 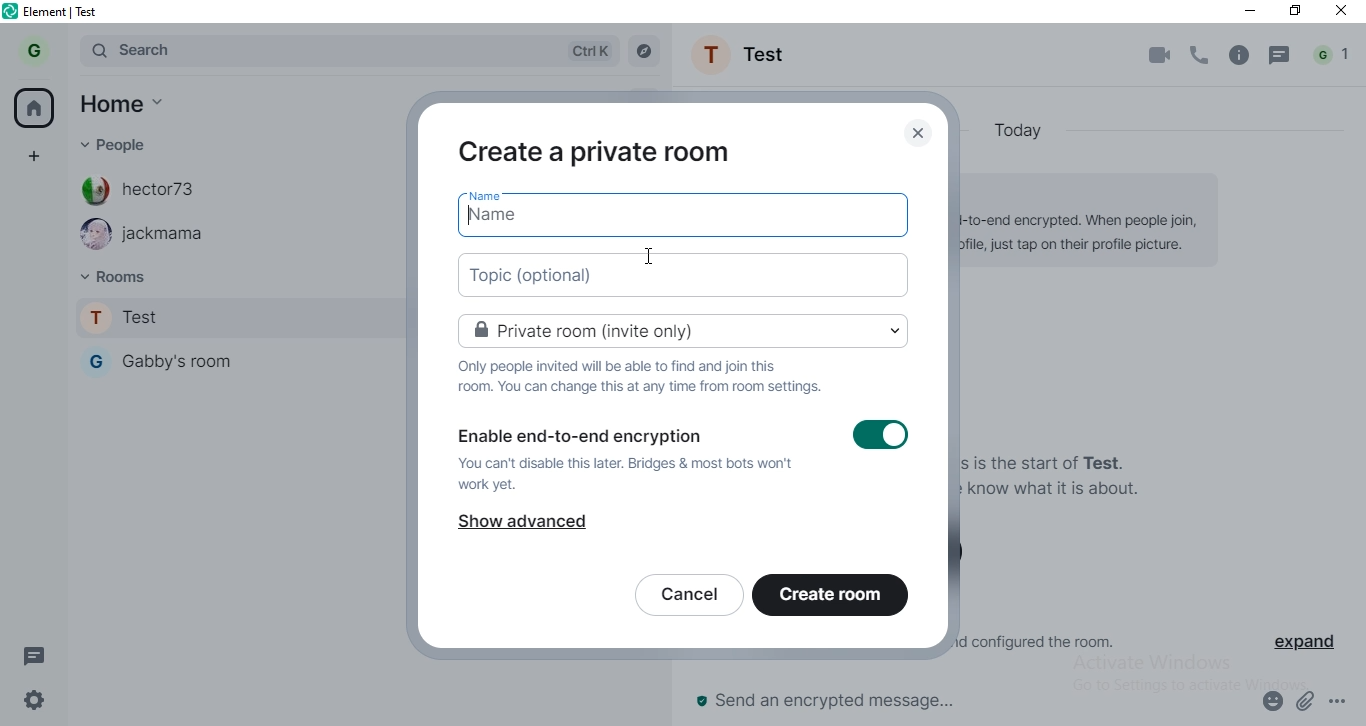 I want to click on people, so click(x=128, y=142).